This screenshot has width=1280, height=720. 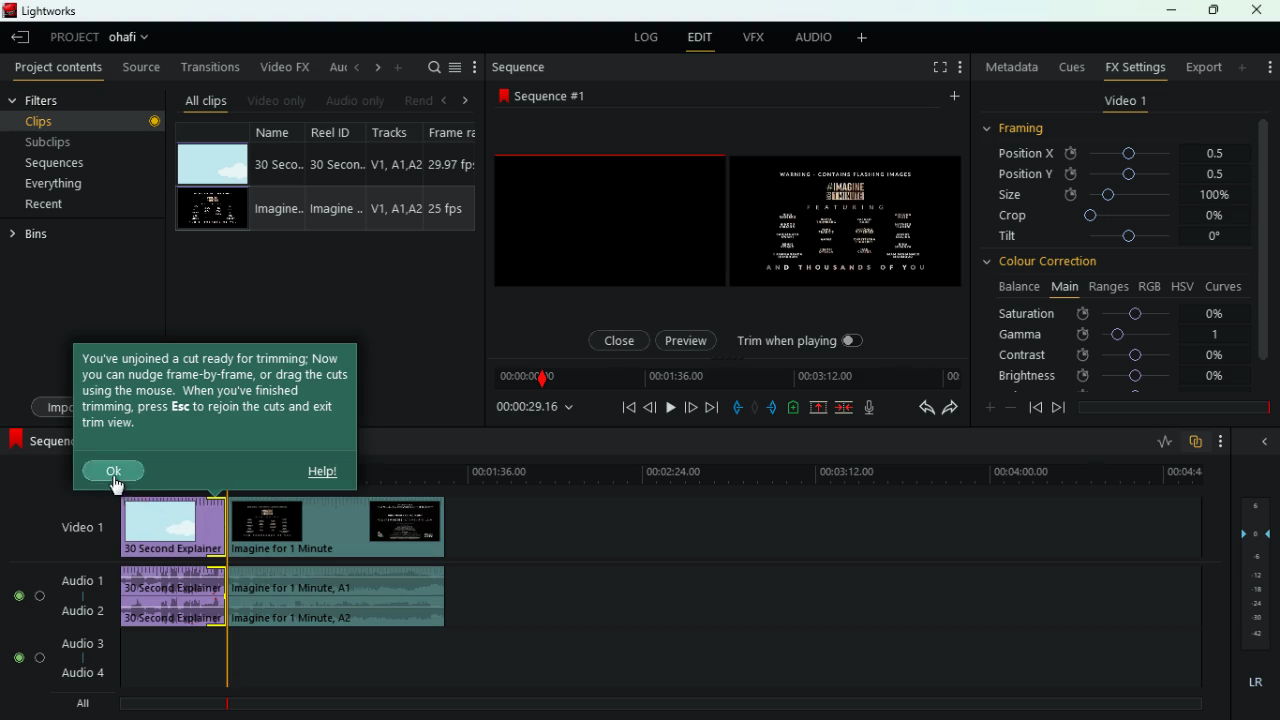 What do you see at coordinates (336, 527) in the screenshot?
I see `video` at bounding box center [336, 527].